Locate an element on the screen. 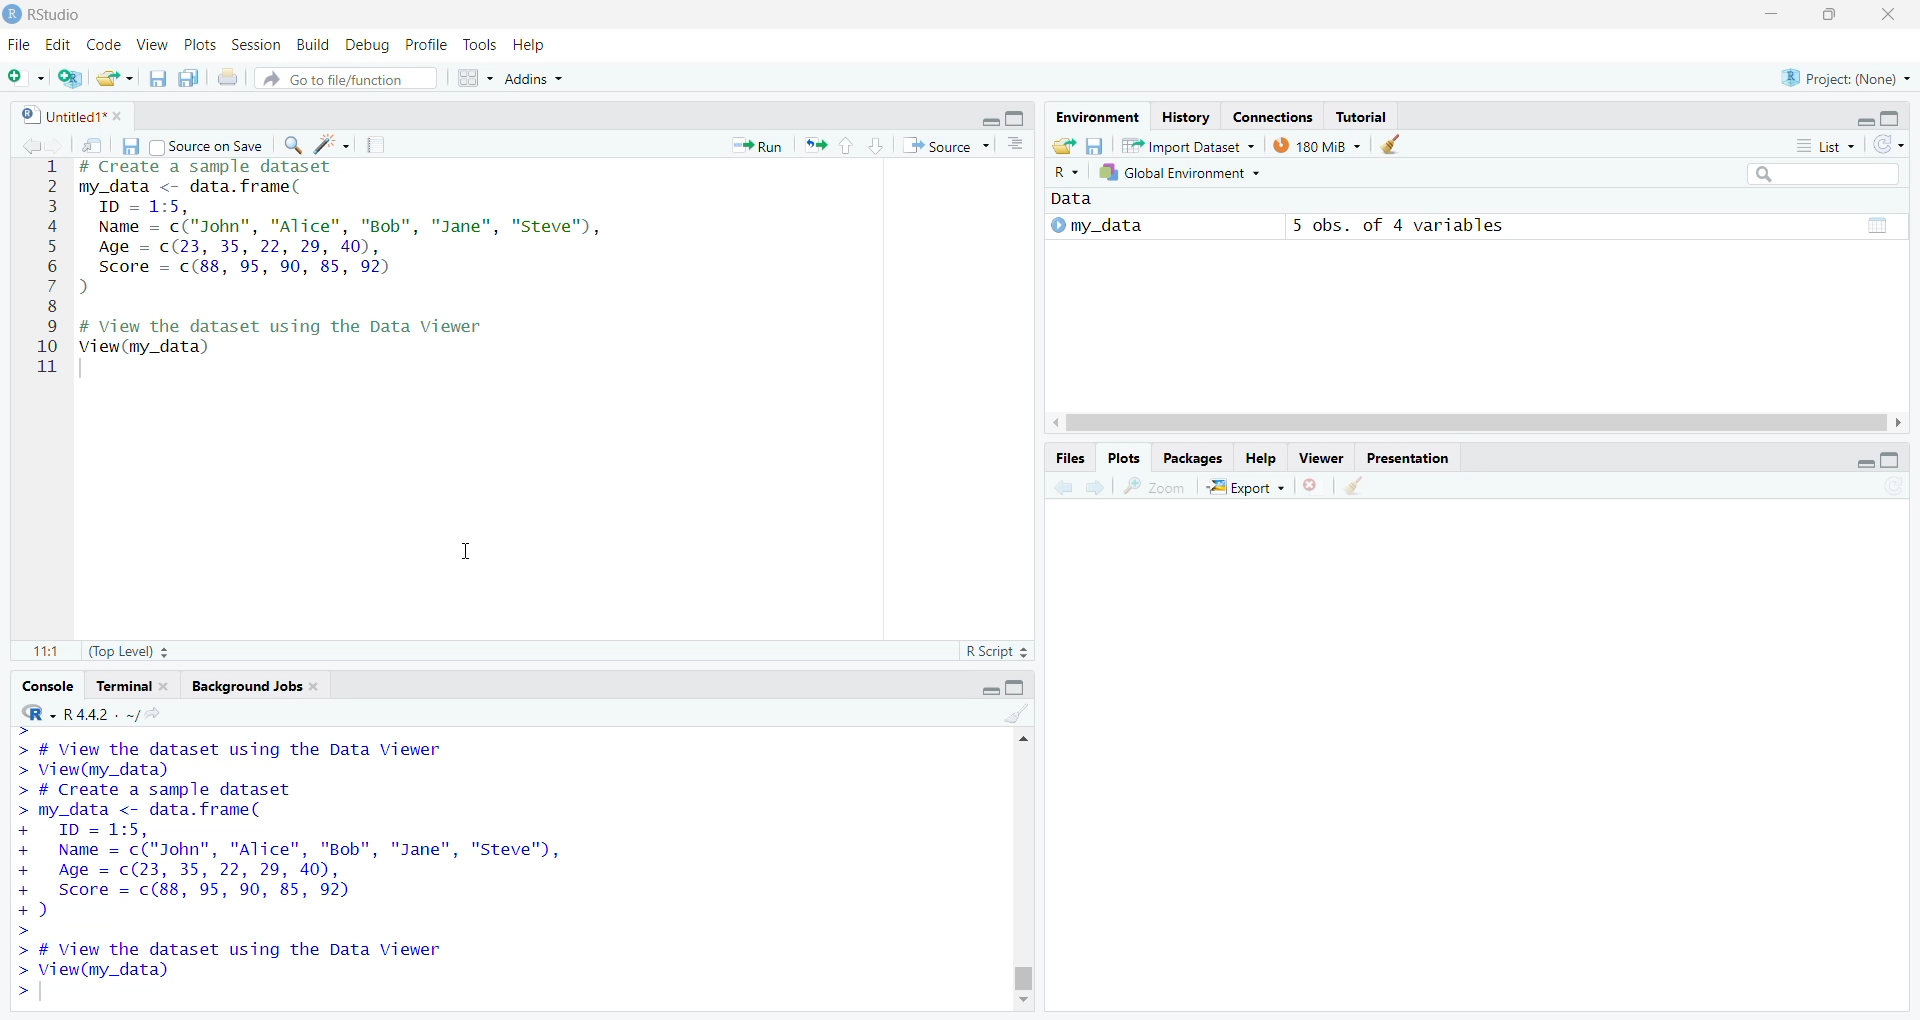  New file is located at coordinates (23, 75).